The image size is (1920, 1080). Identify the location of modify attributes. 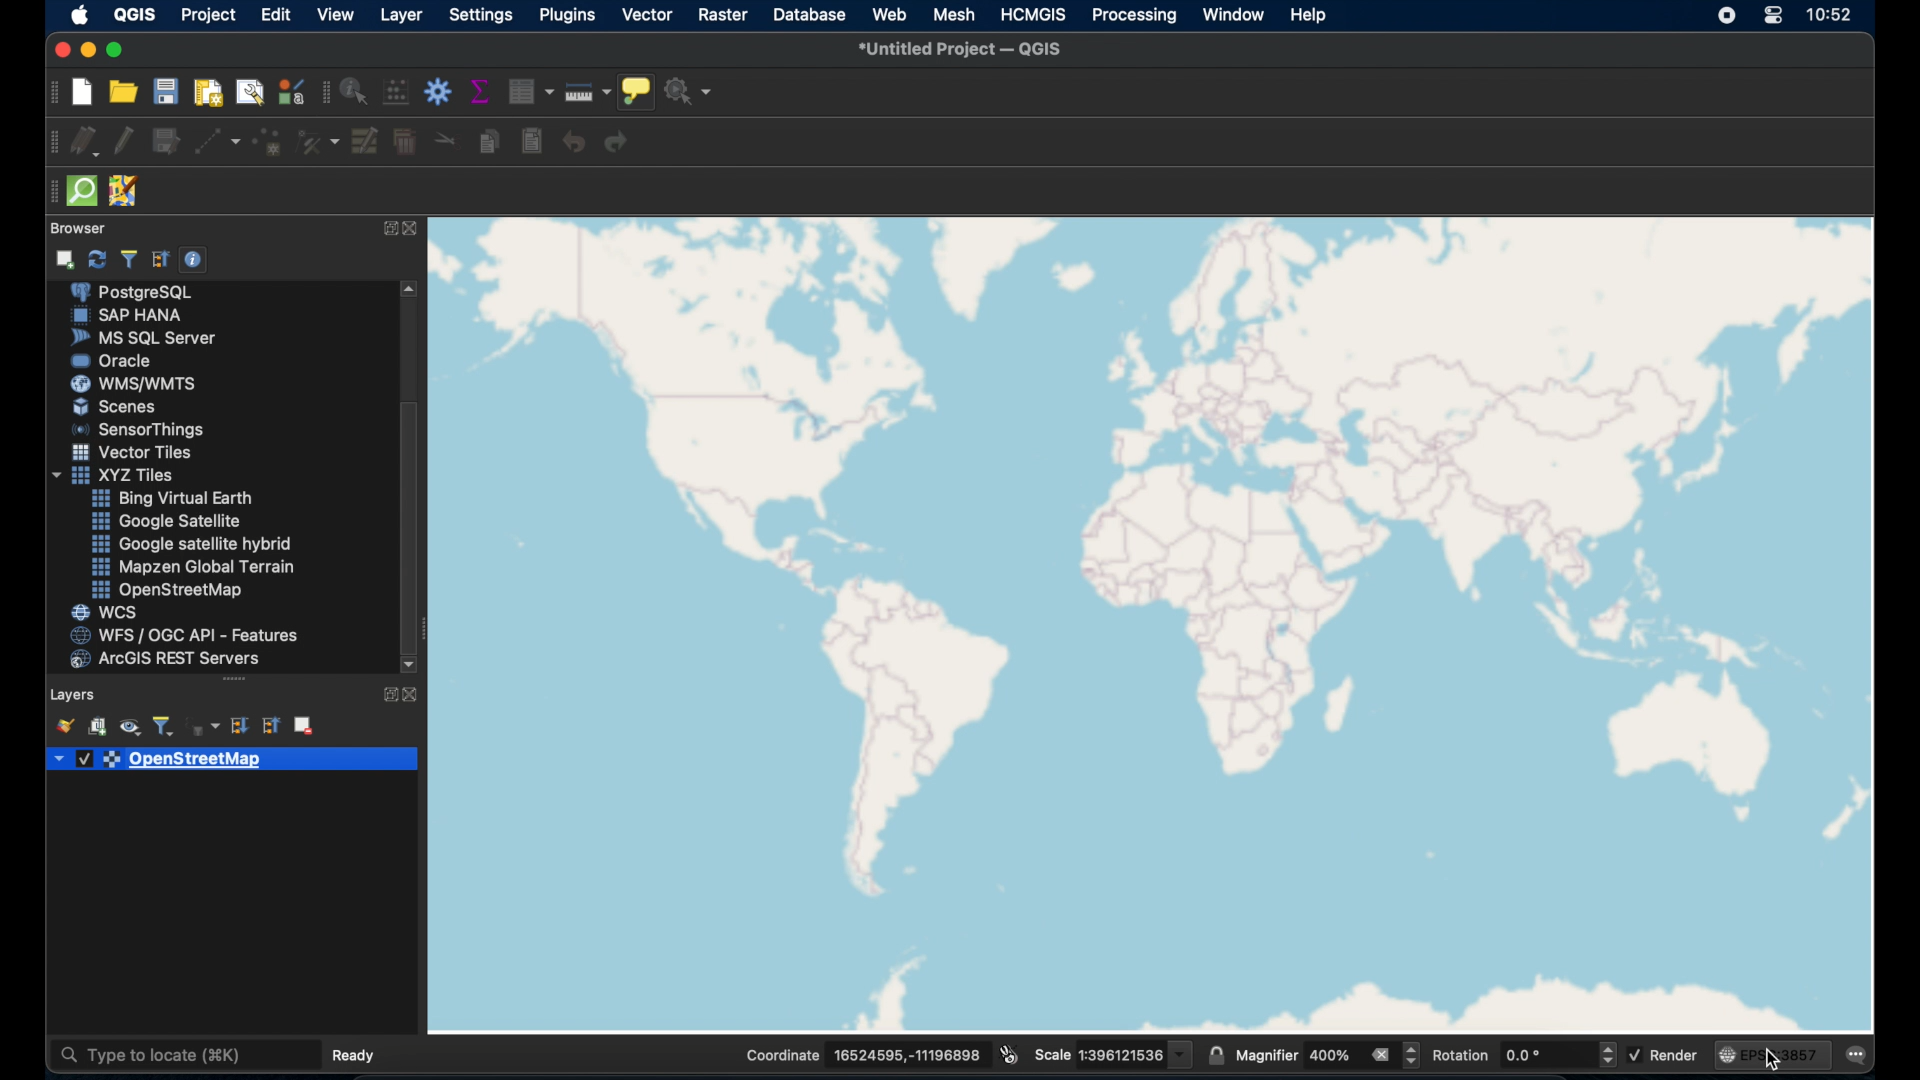
(365, 144).